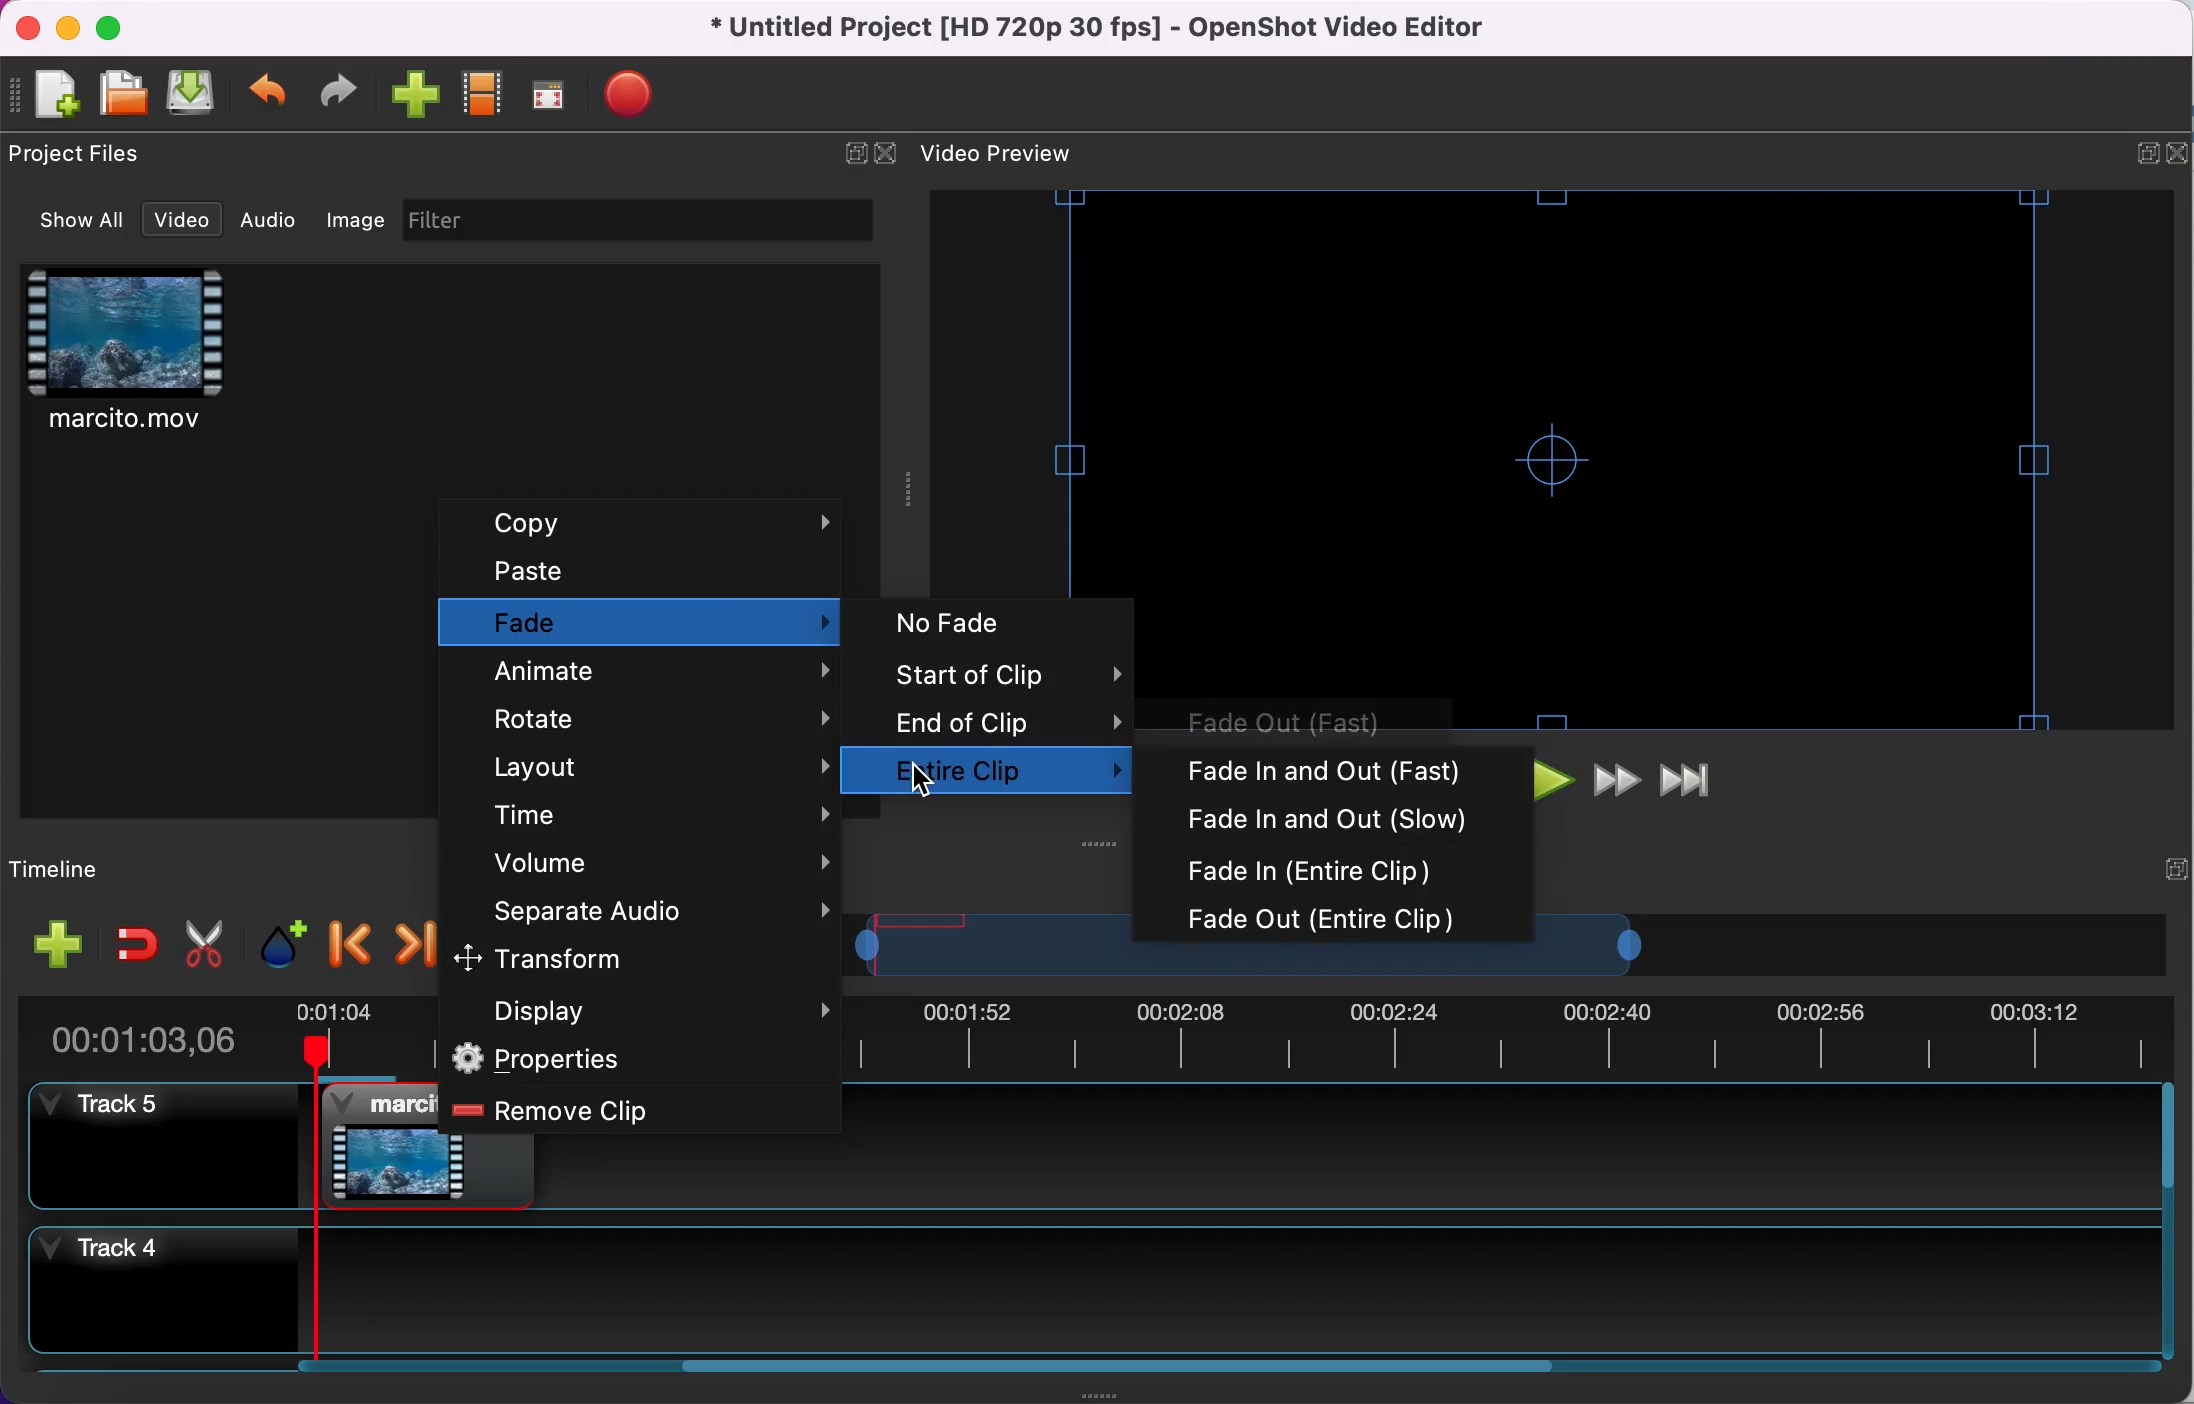 This screenshot has width=2194, height=1404. I want to click on close, so click(2178, 156).